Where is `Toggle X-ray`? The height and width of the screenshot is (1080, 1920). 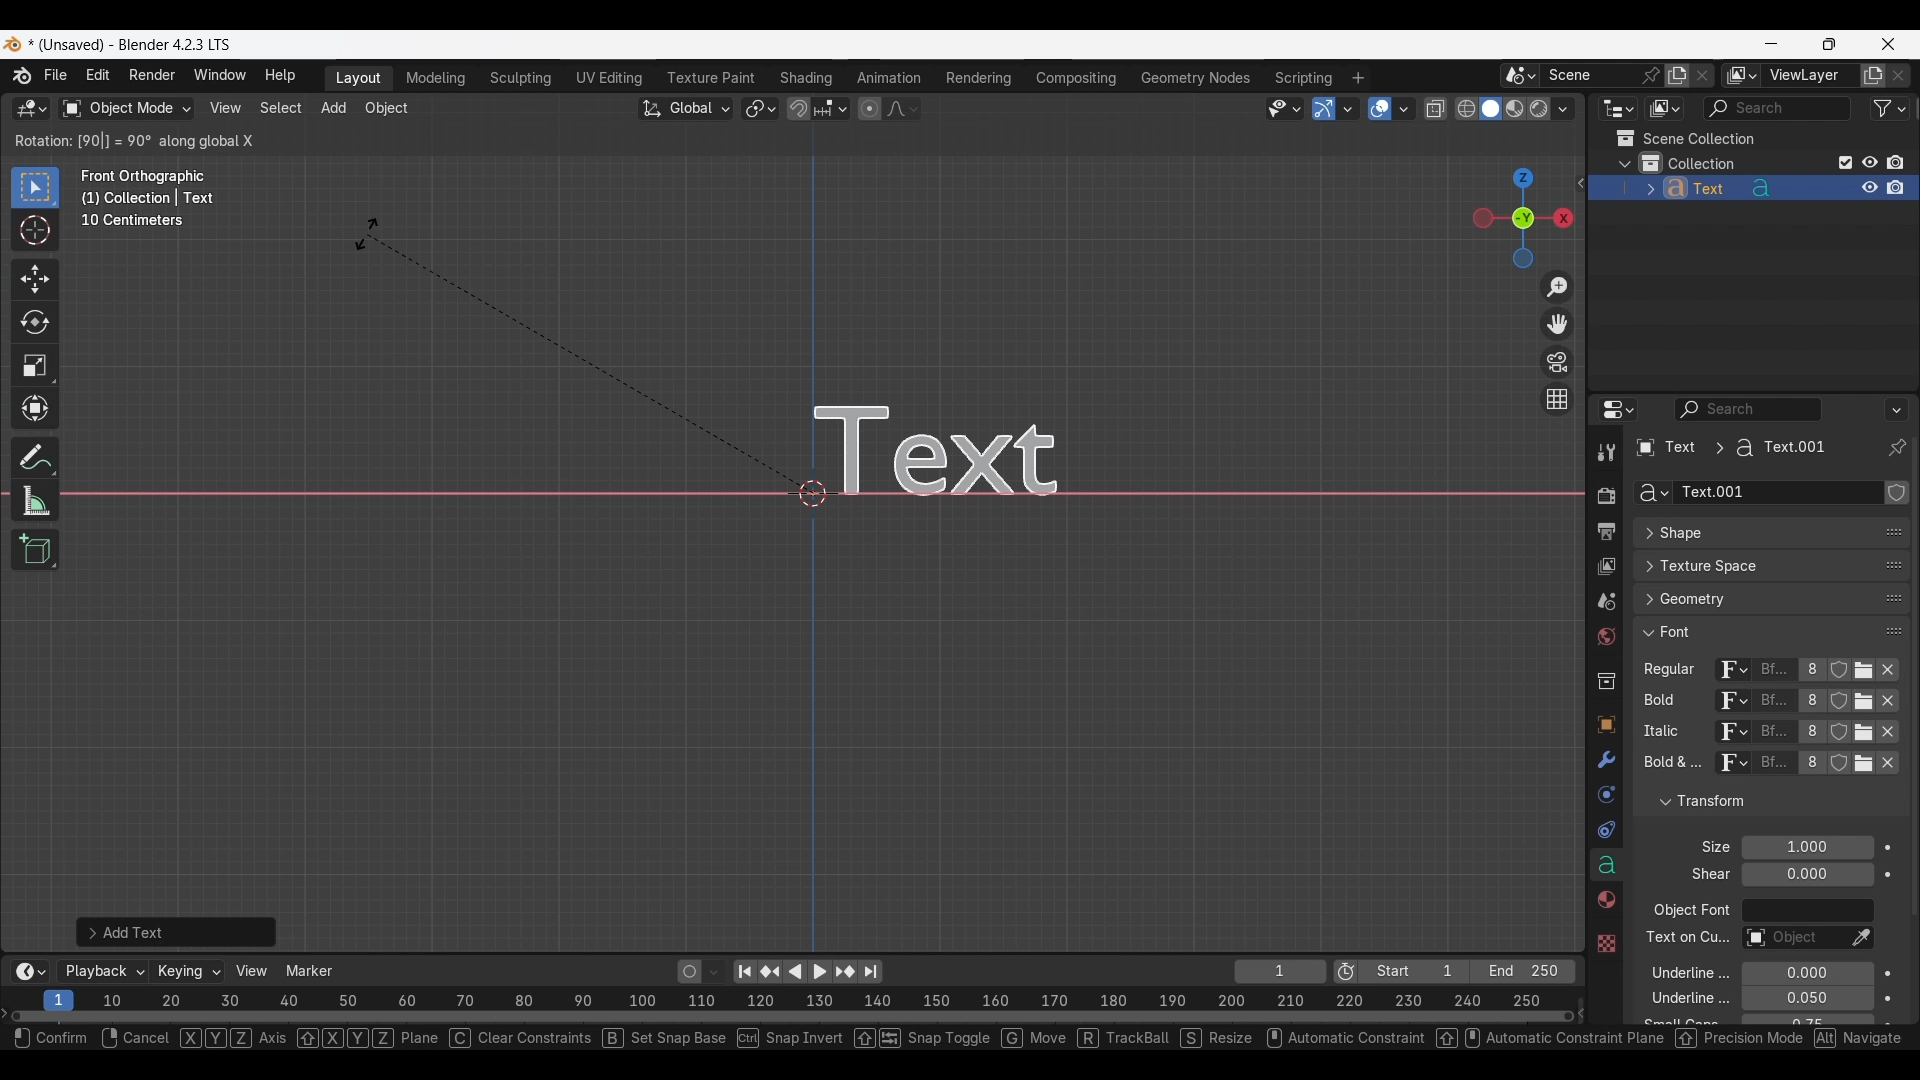 Toggle X-ray is located at coordinates (1436, 109).